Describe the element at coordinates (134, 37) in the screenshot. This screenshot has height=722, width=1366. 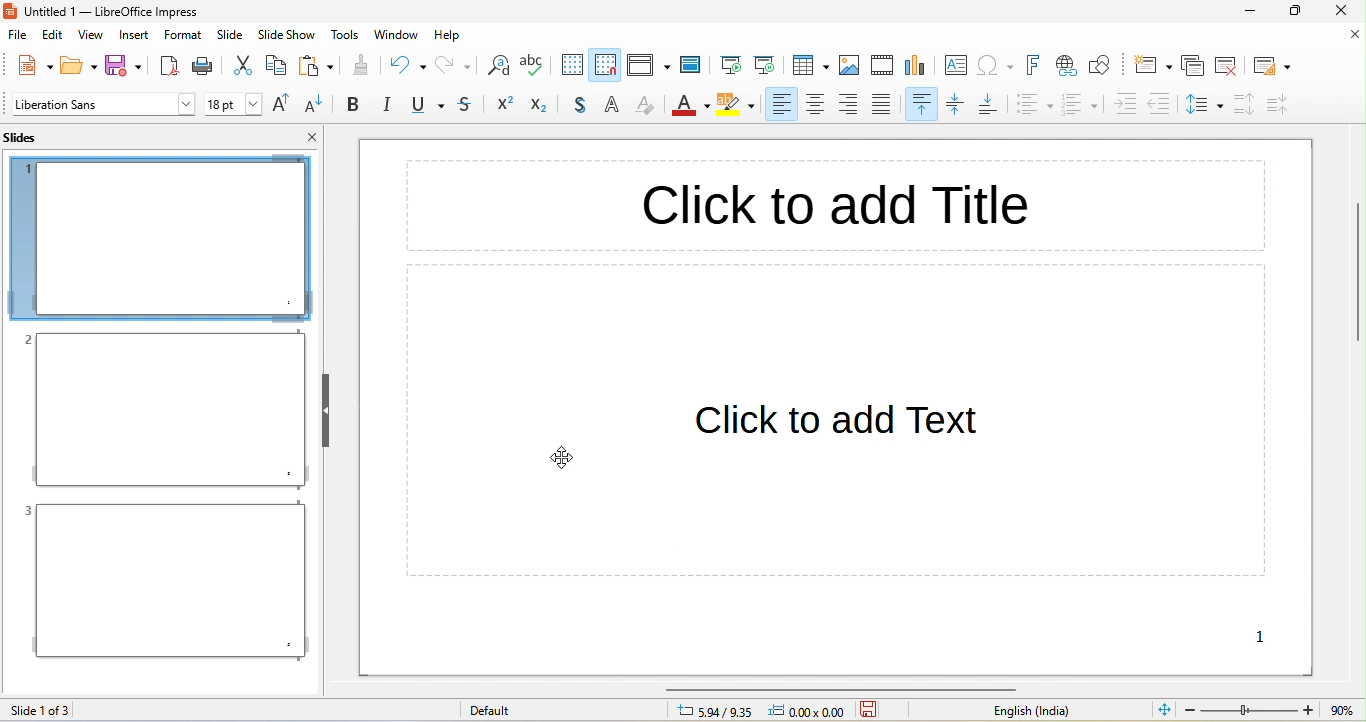
I see `insert` at that location.